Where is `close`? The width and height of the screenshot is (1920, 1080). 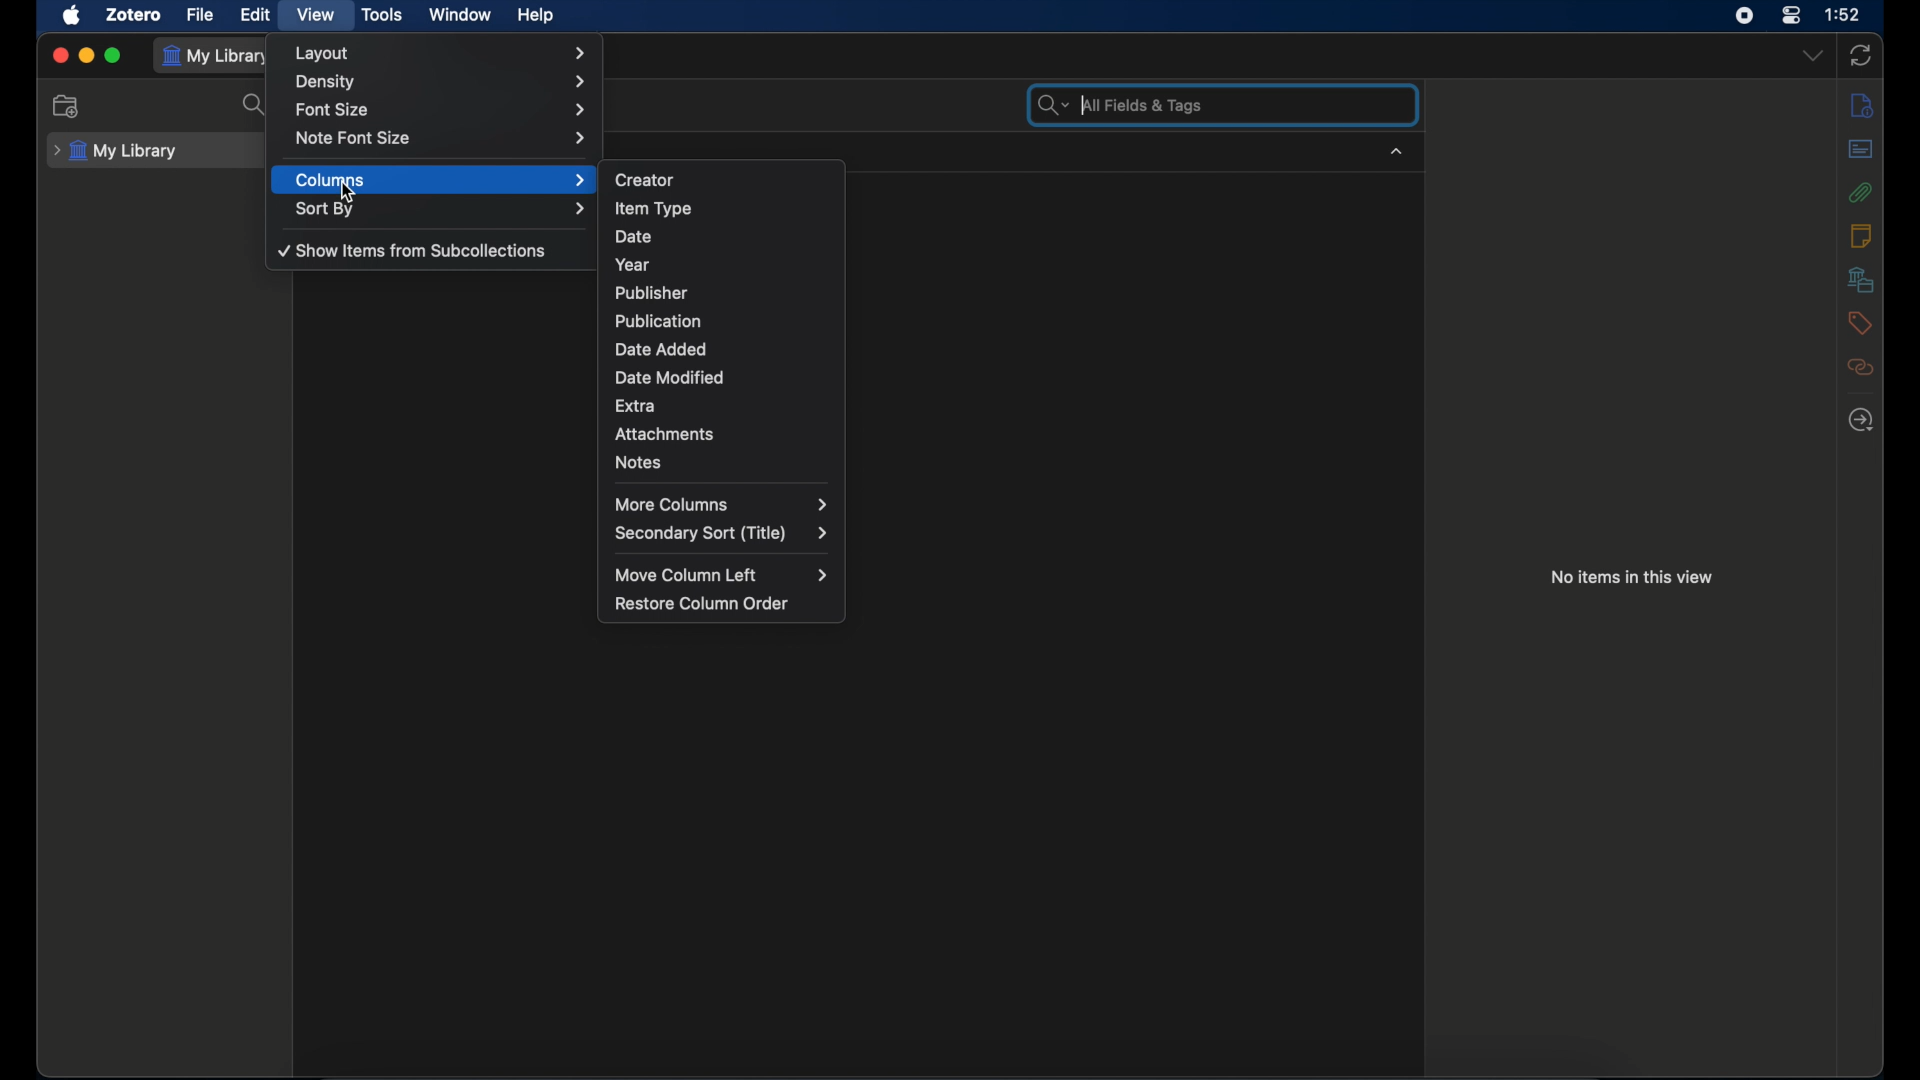 close is located at coordinates (60, 57).